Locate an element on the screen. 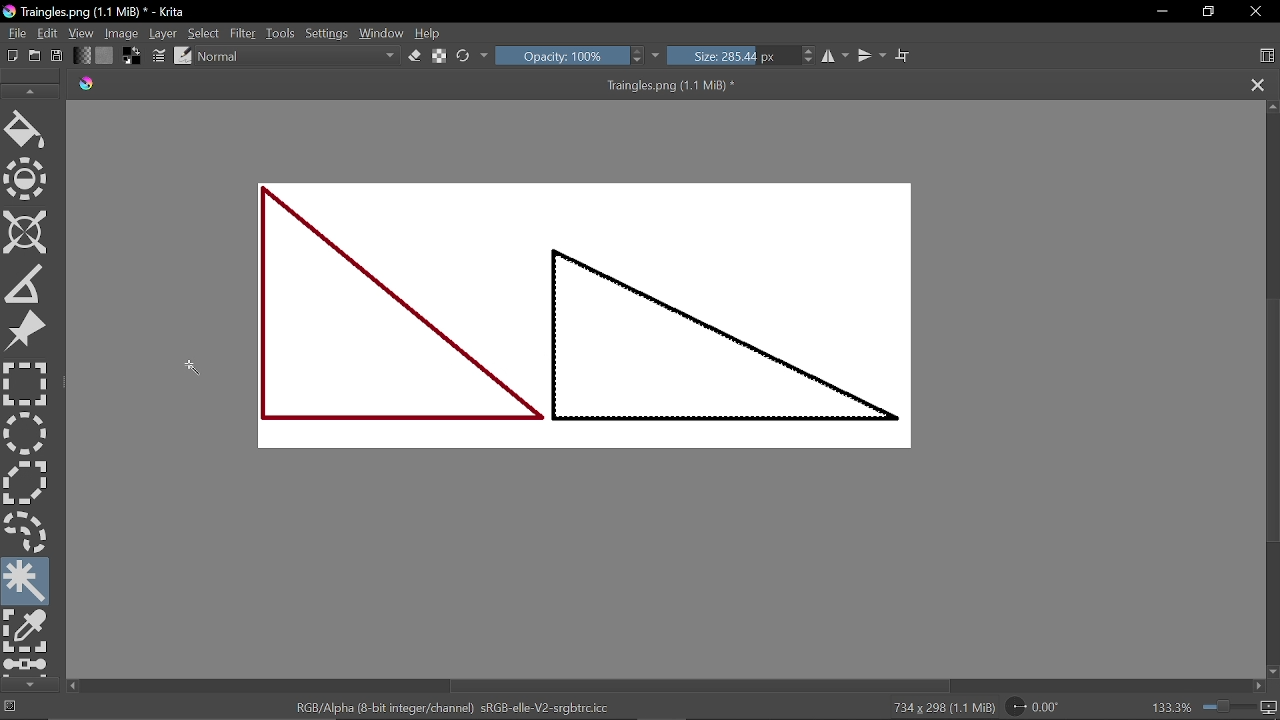  Enclose and fill color is located at coordinates (27, 181).